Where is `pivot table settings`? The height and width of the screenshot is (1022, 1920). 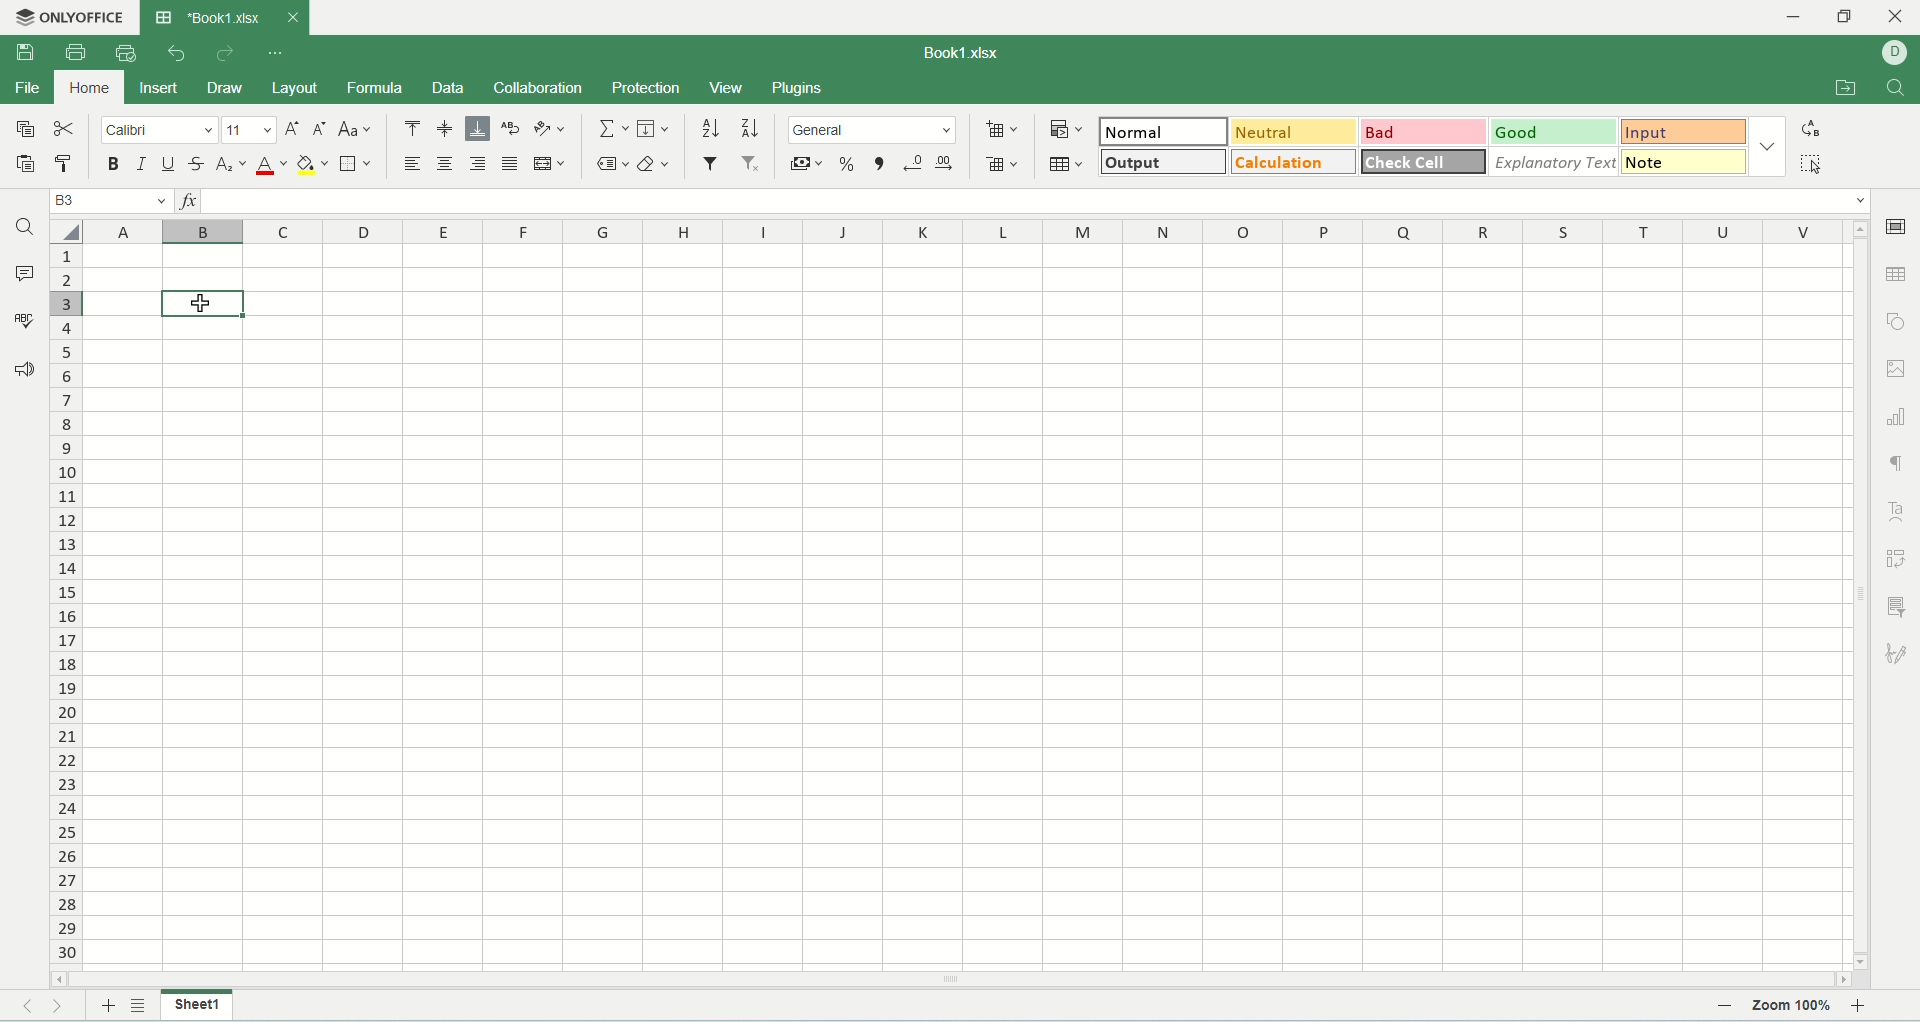 pivot table settings is located at coordinates (1898, 558).